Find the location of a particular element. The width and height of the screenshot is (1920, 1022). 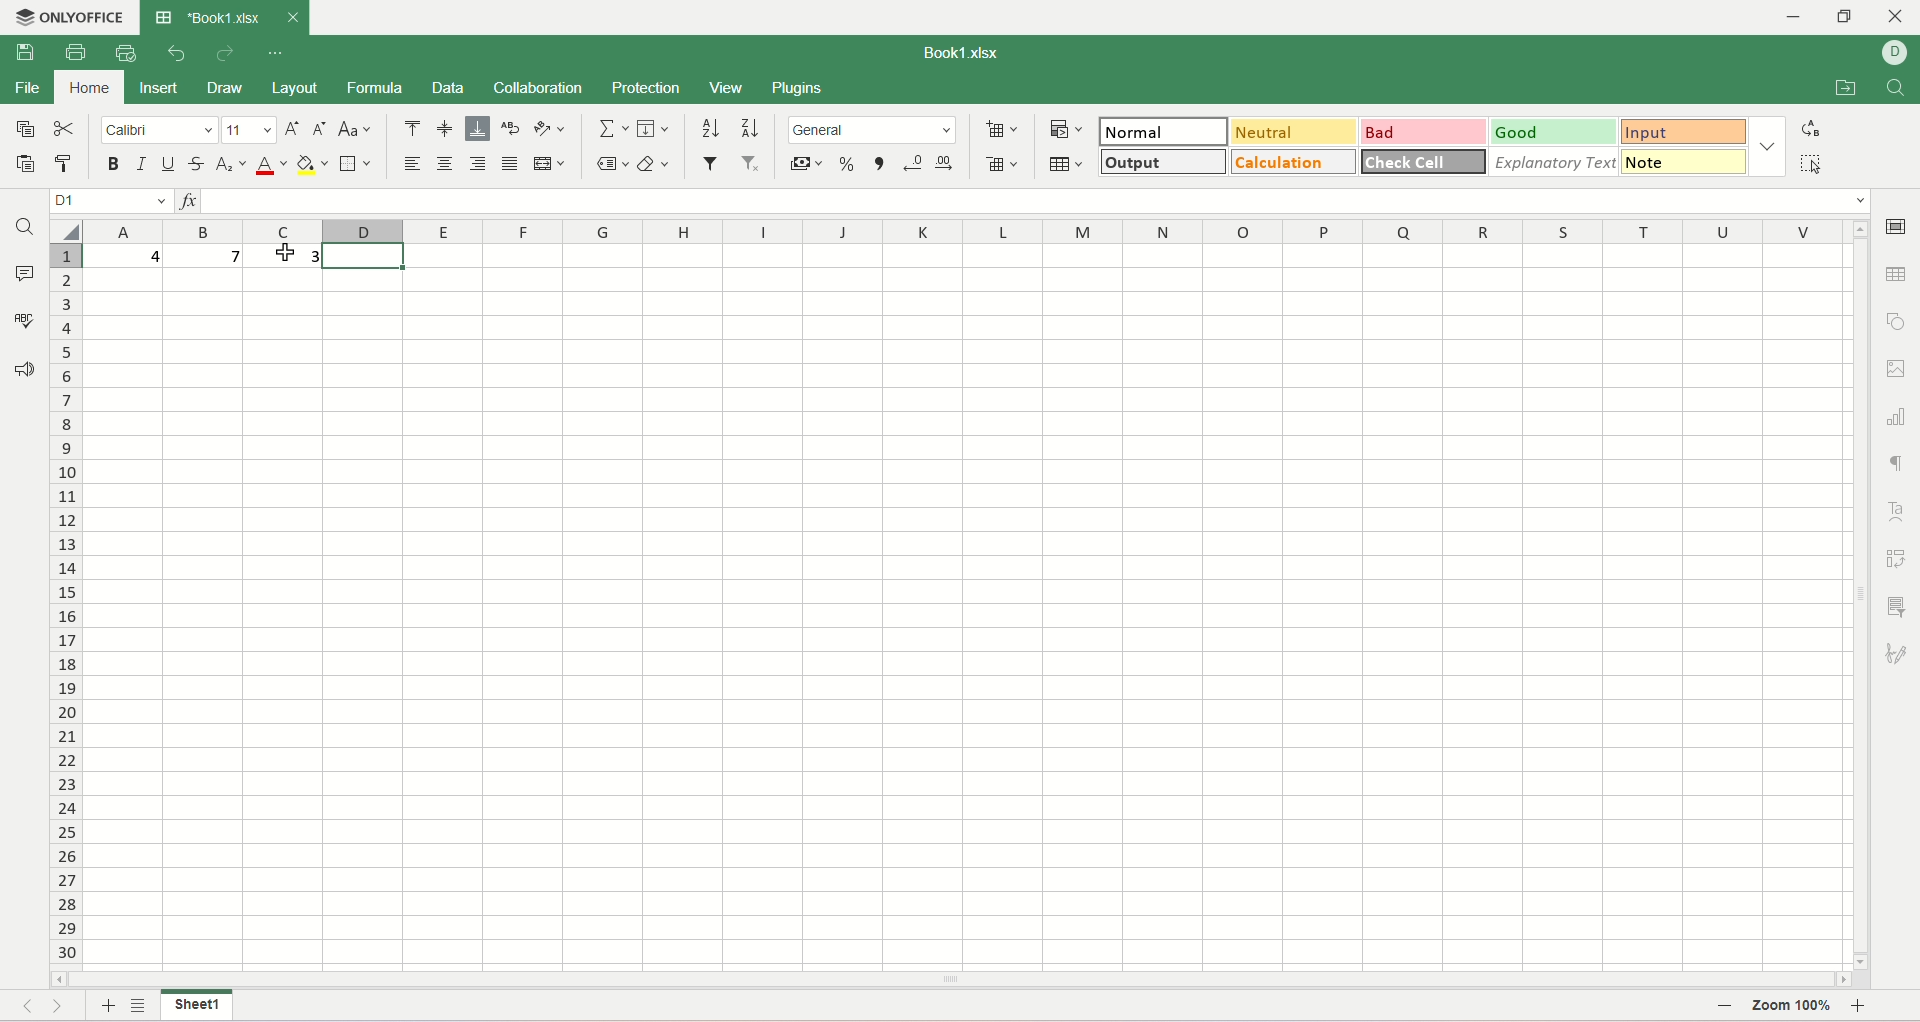

clear is located at coordinates (654, 165).